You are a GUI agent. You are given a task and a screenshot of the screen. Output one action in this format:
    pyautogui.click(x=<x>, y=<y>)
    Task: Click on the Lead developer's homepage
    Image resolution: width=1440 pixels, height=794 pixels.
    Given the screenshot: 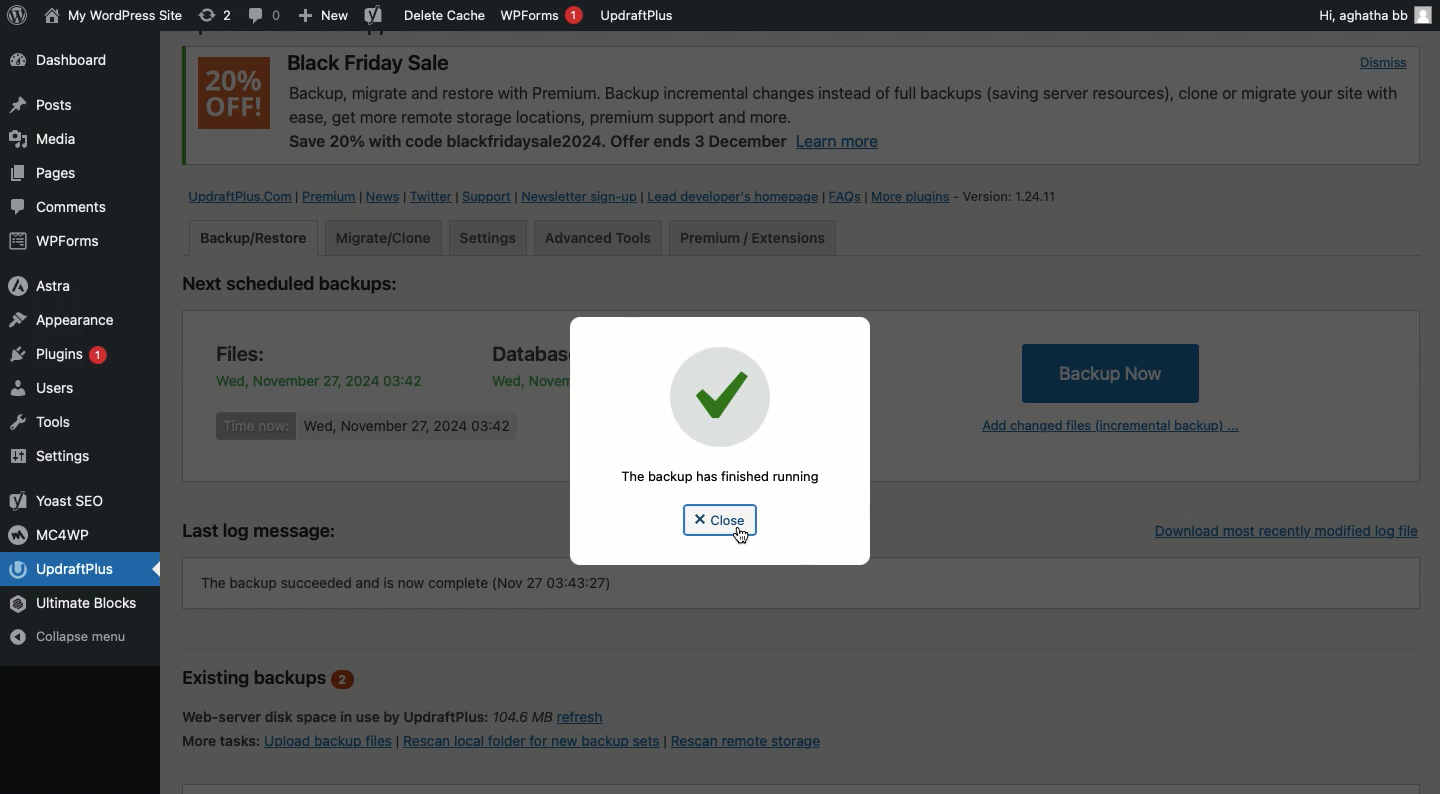 What is the action you would take?
    pyautogui.click(x=735, y=199)
    